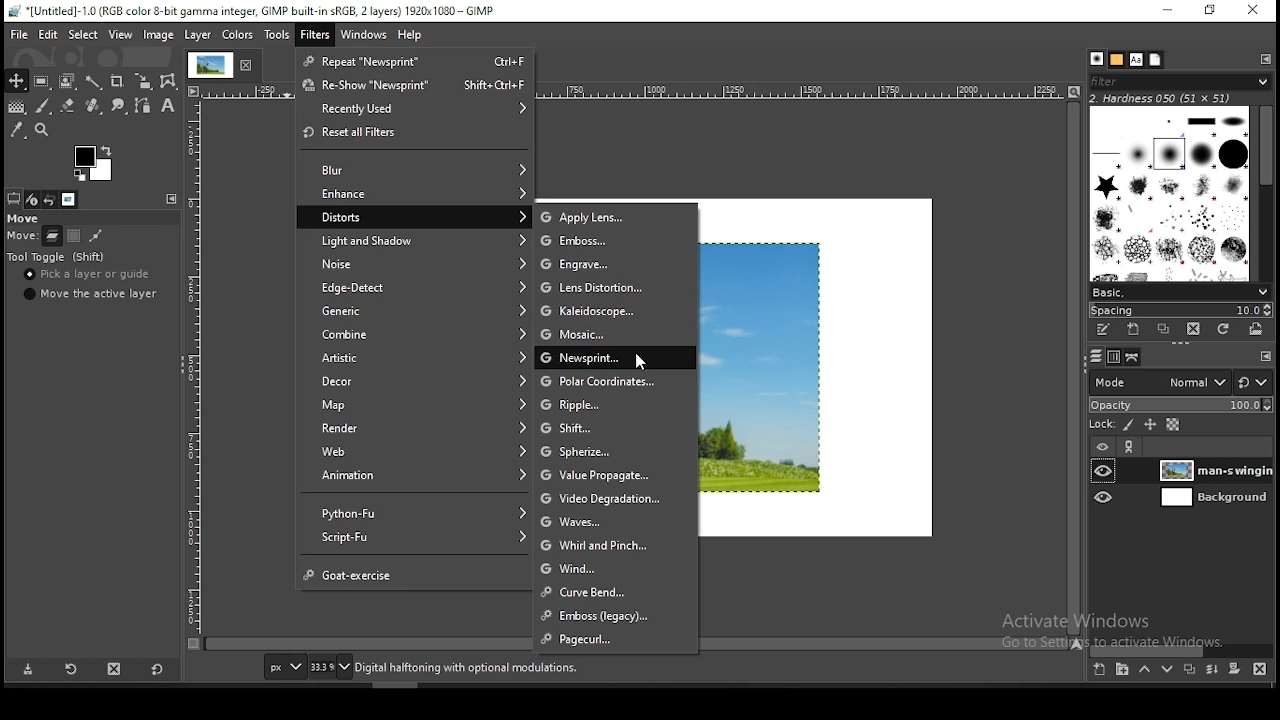  Describe the element at coordinates (29, 670) in the screenshot. I see `save tool preset` at that location.